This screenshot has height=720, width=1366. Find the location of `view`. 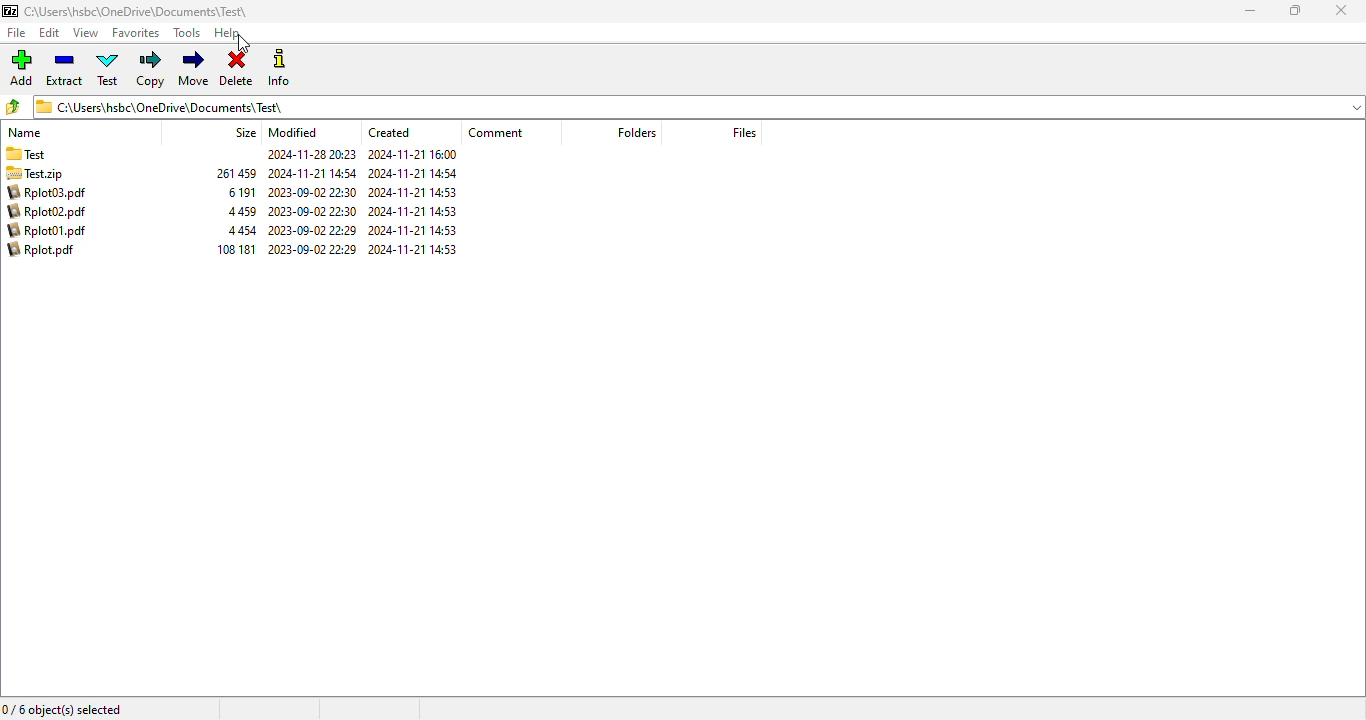

view is located at coordinates (86, 33).